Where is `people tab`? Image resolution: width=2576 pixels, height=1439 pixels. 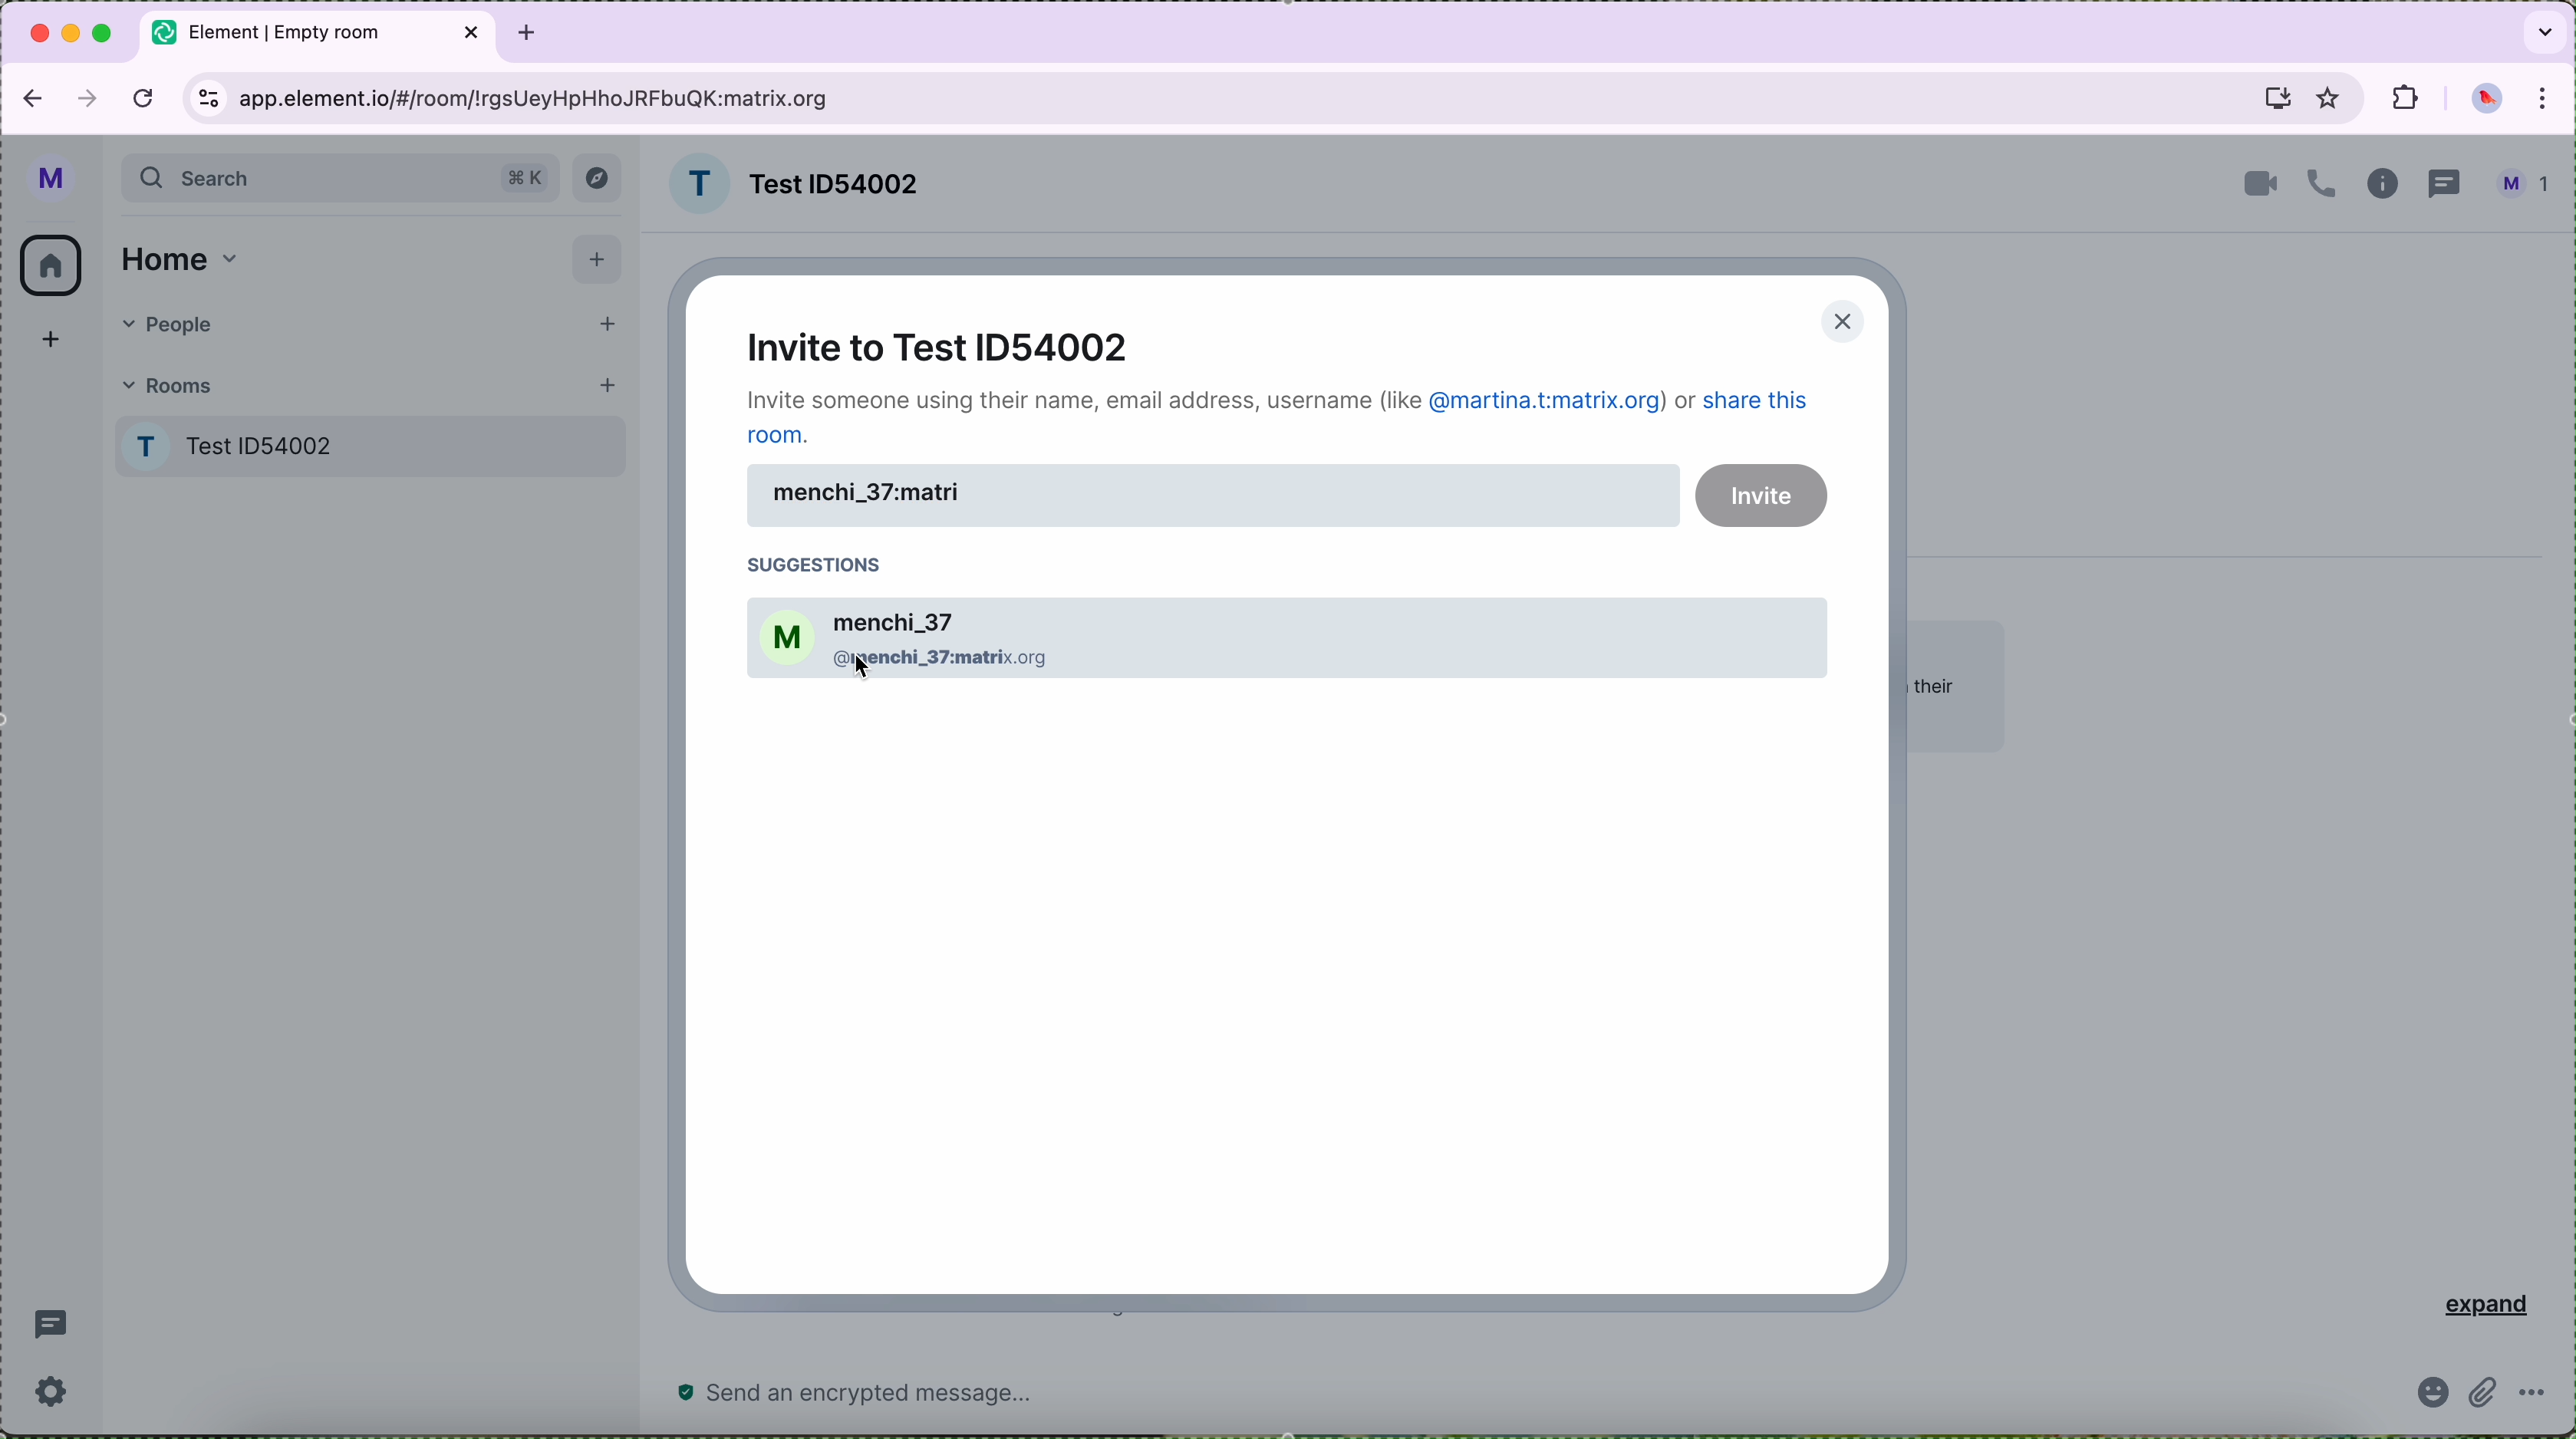
people tab is located at coordinates (367, 321).